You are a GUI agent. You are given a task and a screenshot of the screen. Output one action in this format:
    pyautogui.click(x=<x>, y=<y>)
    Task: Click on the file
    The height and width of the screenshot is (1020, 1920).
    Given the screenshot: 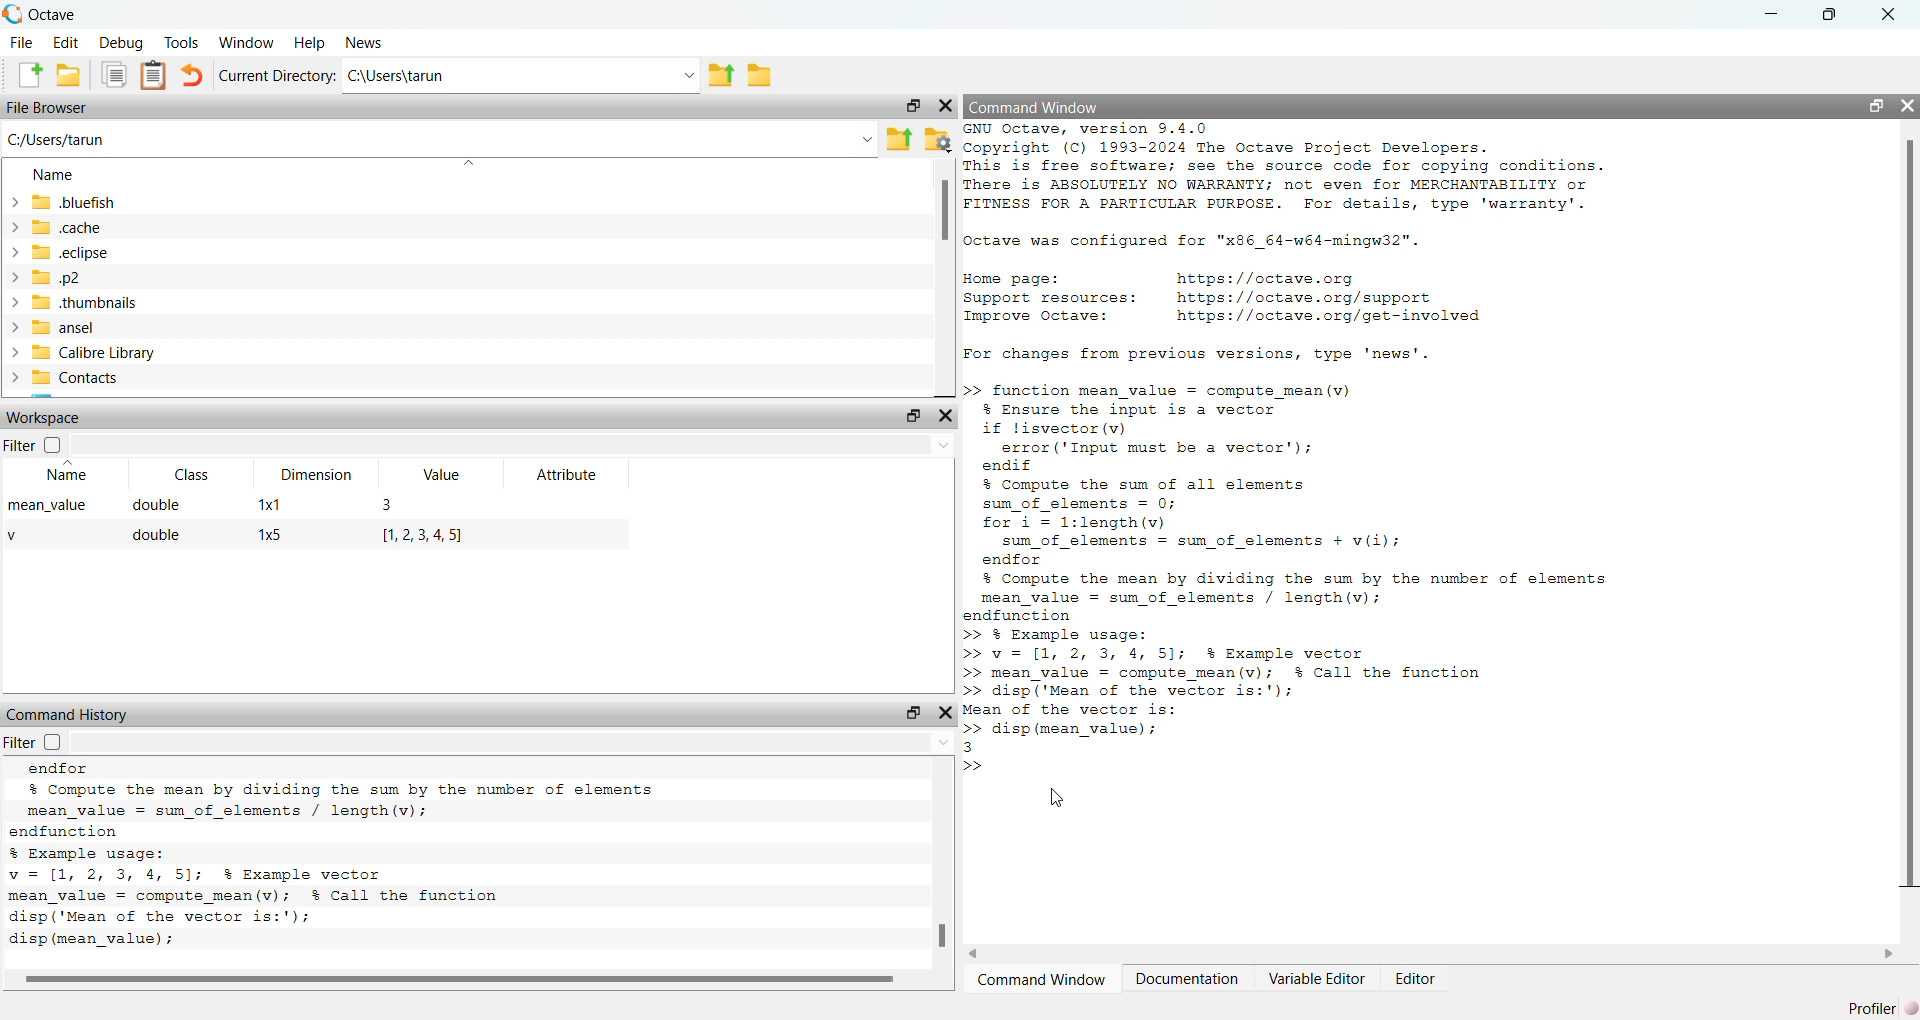 What is the action you would take?
    pyautogui.click(x=24, y=43)
    